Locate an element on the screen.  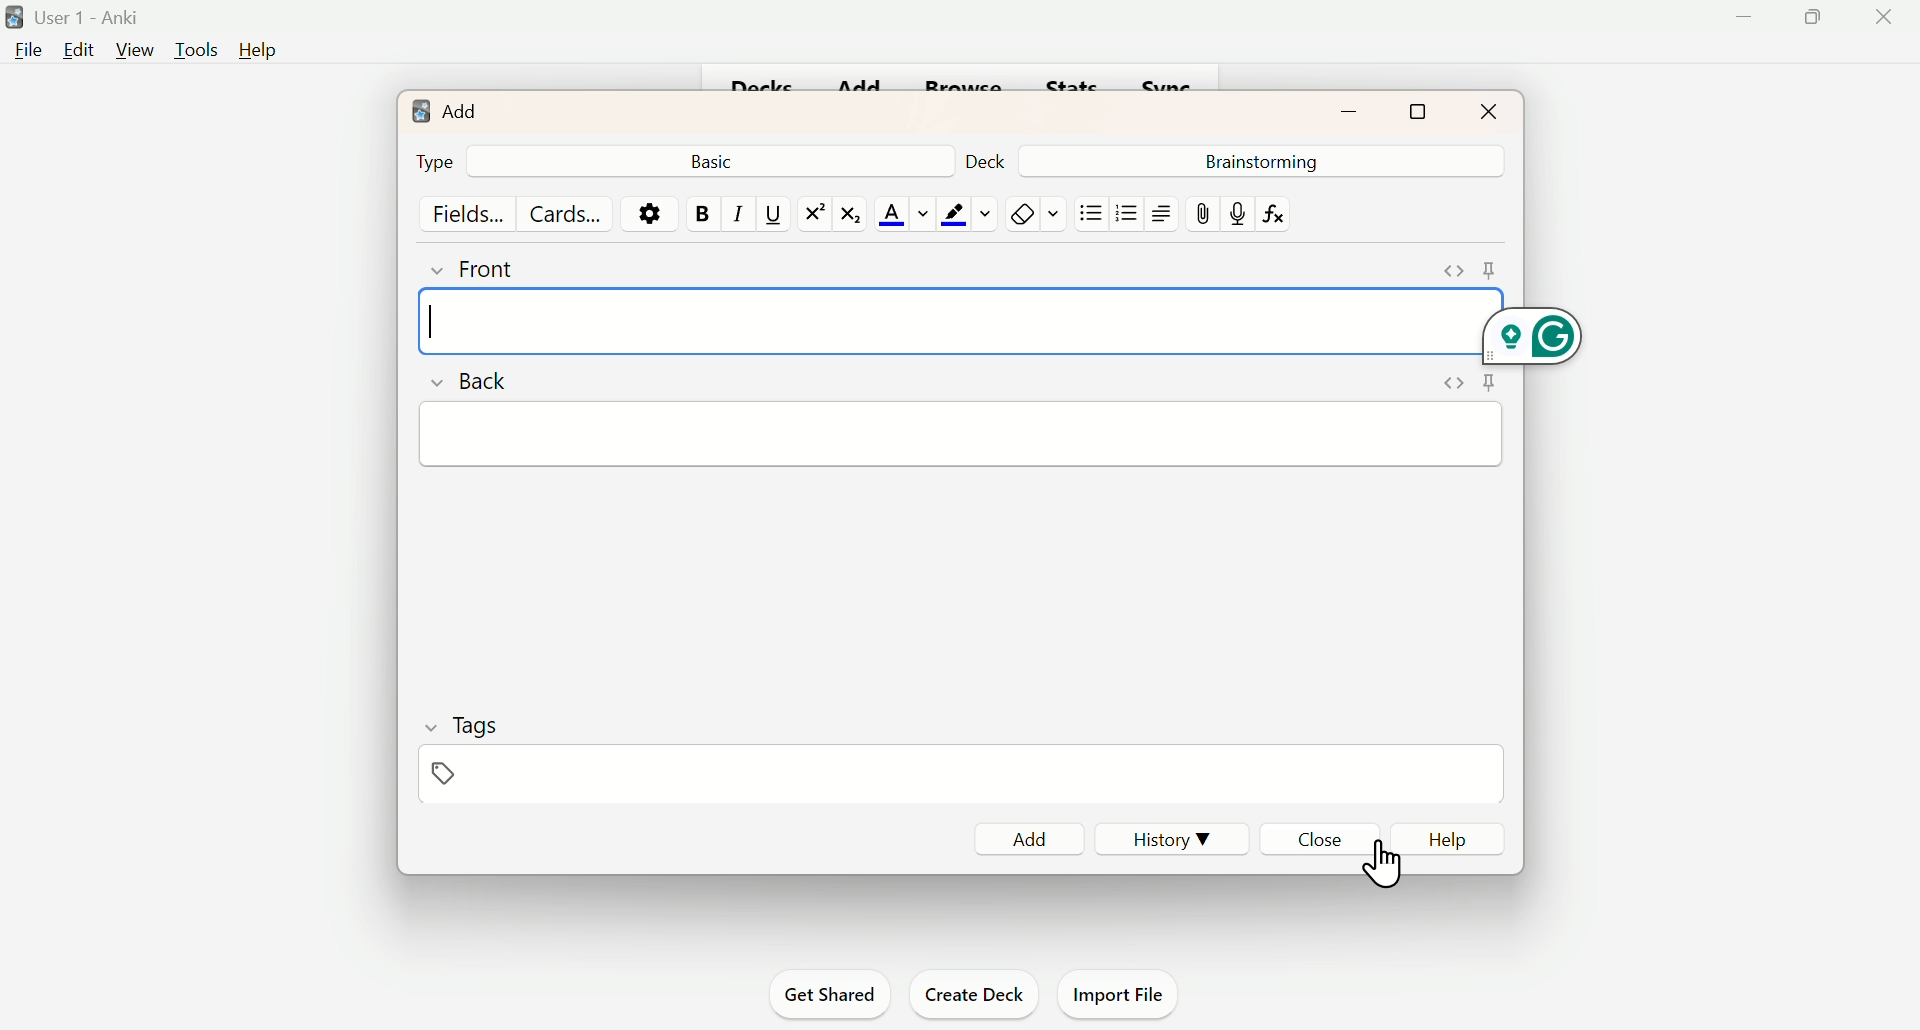
Fields... is located at coordinates (472, 213).